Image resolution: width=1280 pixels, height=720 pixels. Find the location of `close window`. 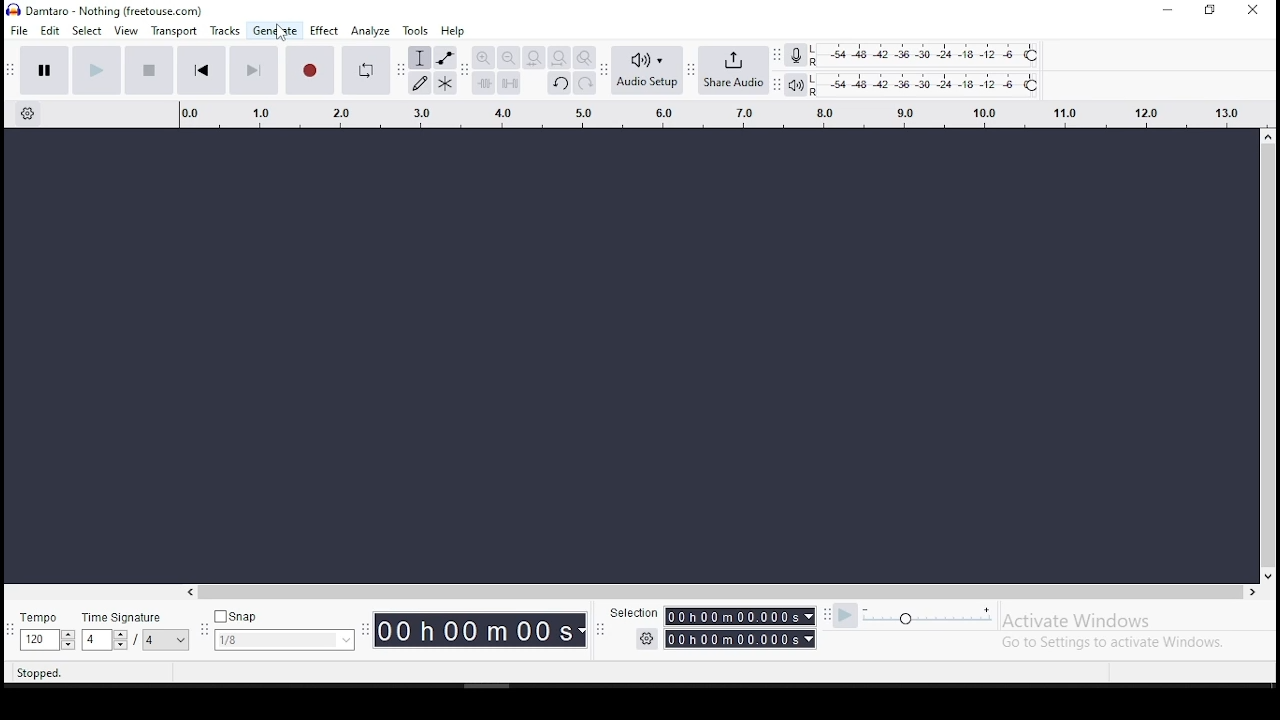

close window is located at coordinates (1255, 10).